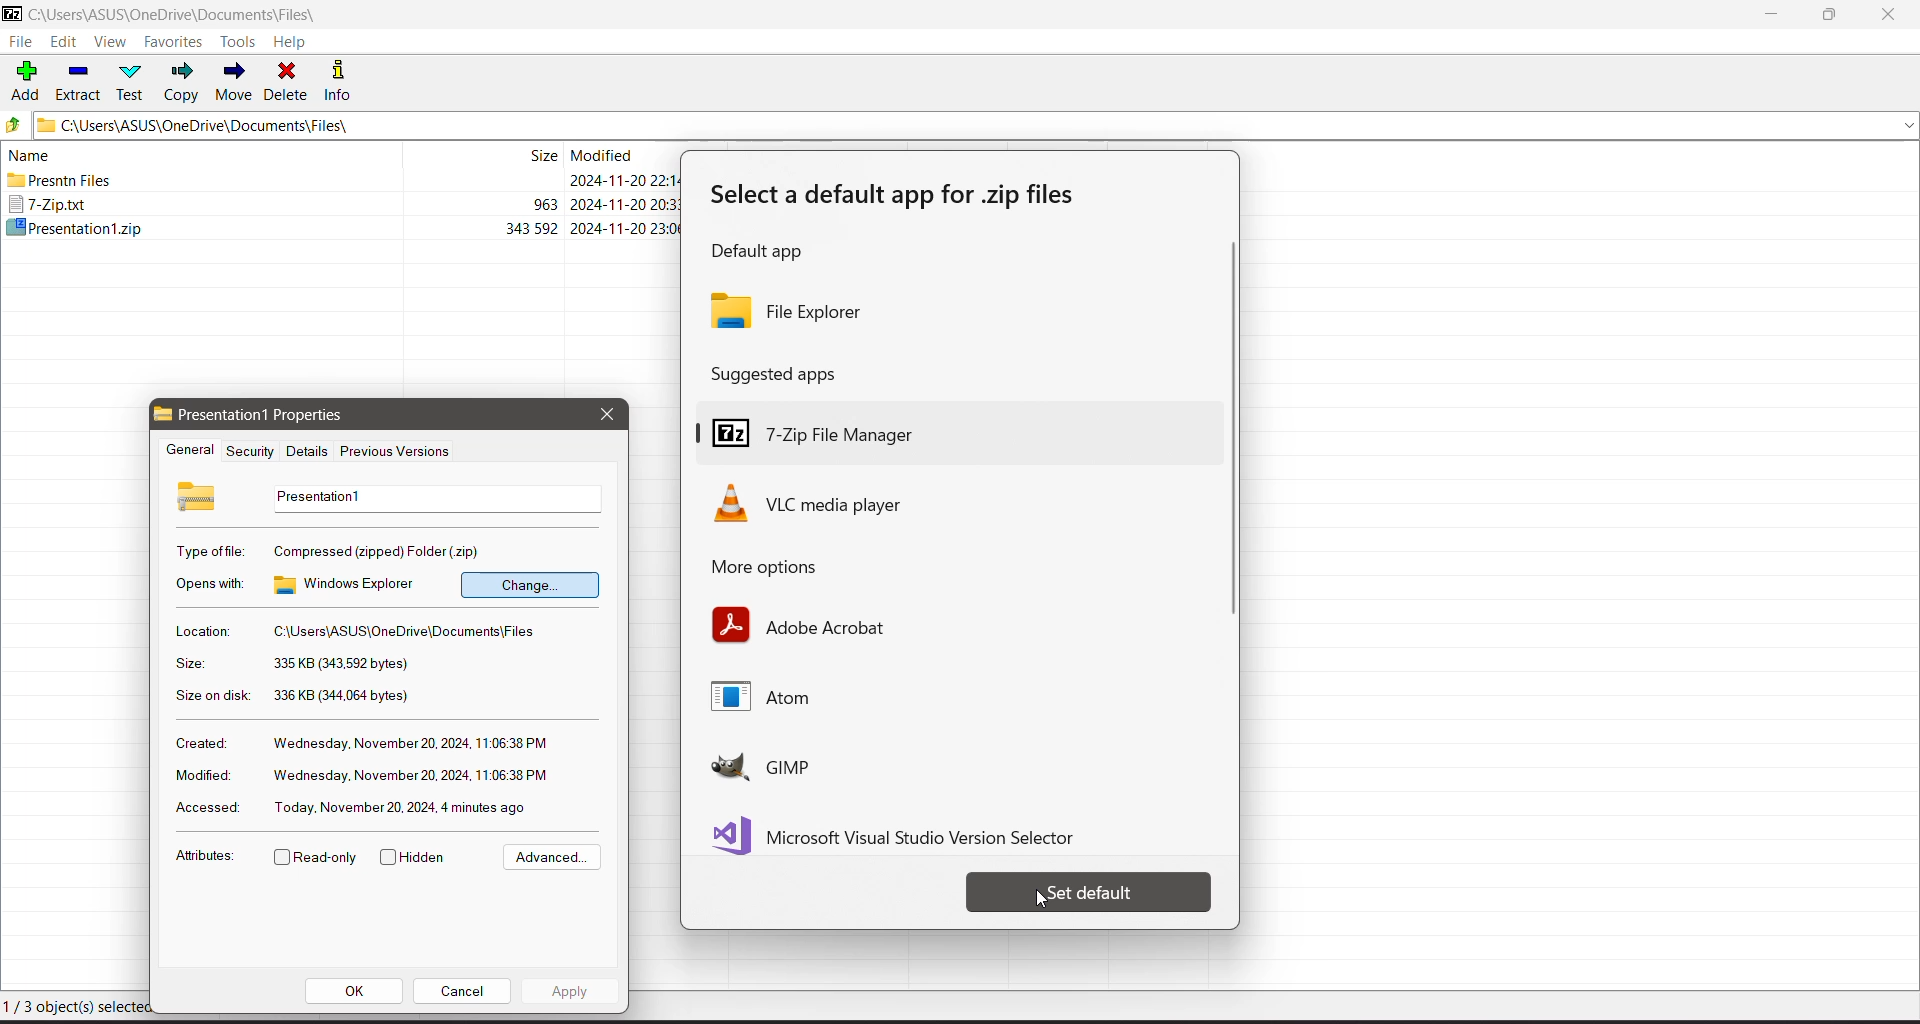 This screenshot has height=1024, width=1920. What do you see at coordinates (1892, 15) in the screenshot?
I see `Close` at bounding box center [1892, 15].